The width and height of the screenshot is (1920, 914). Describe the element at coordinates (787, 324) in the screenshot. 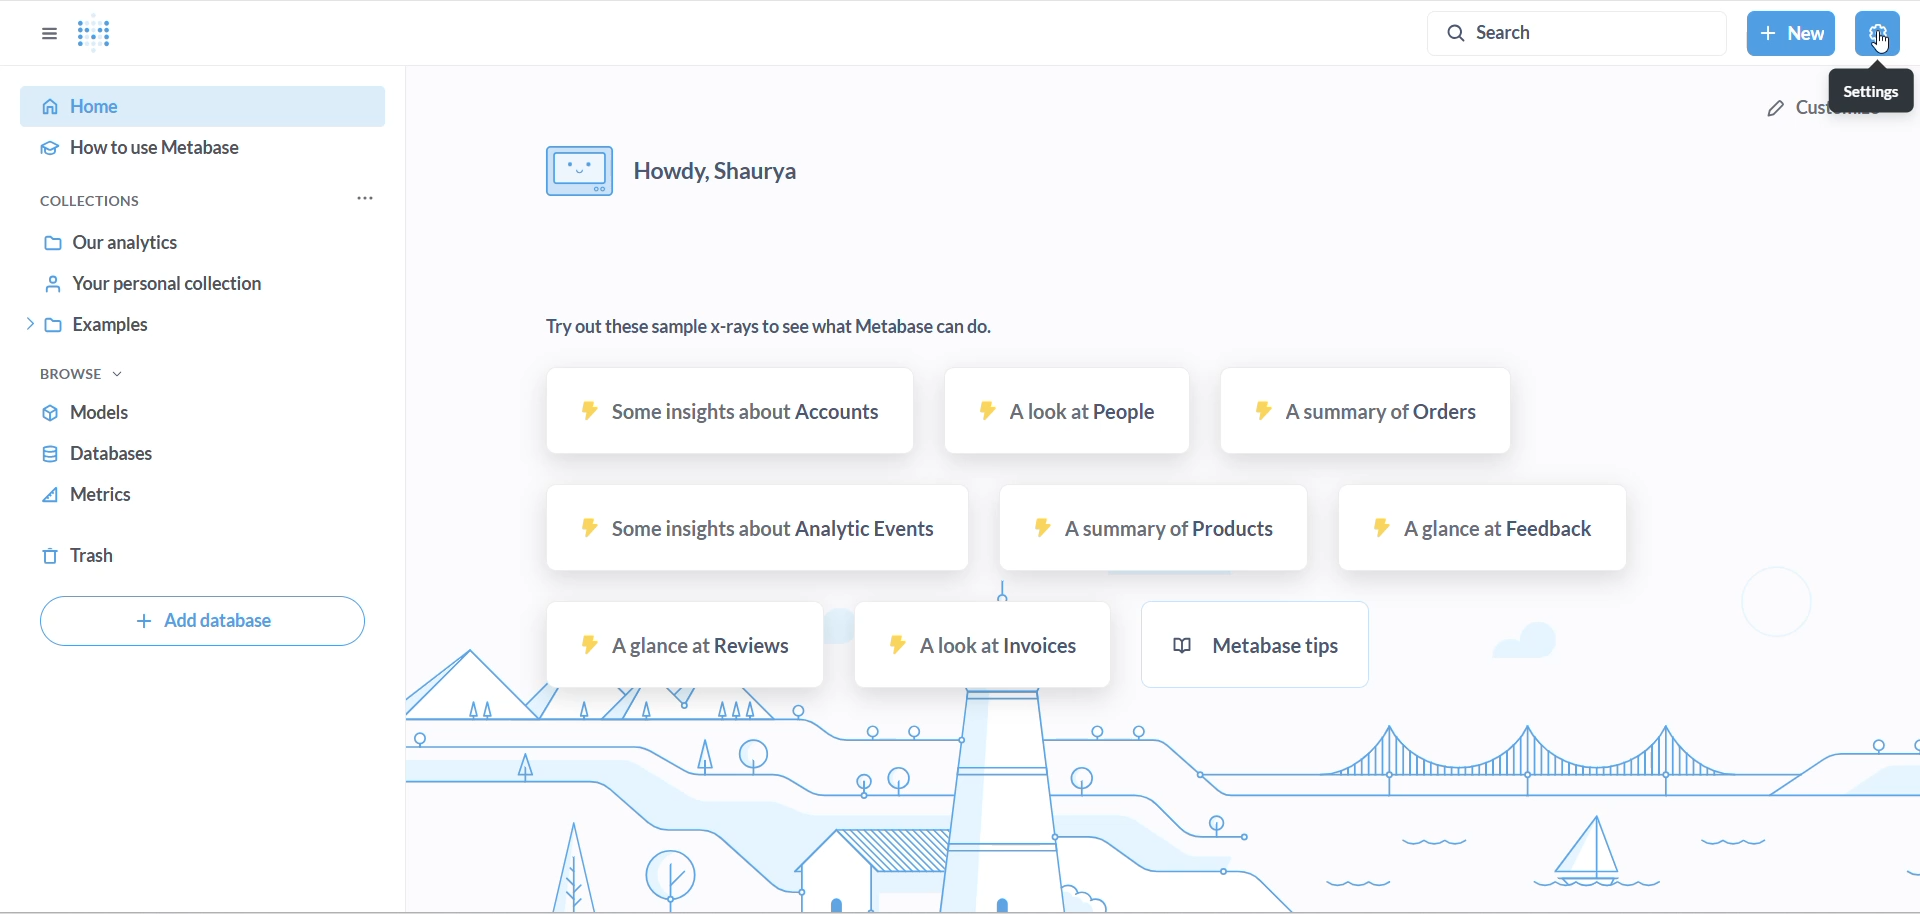

I see `TEXT` at that location.